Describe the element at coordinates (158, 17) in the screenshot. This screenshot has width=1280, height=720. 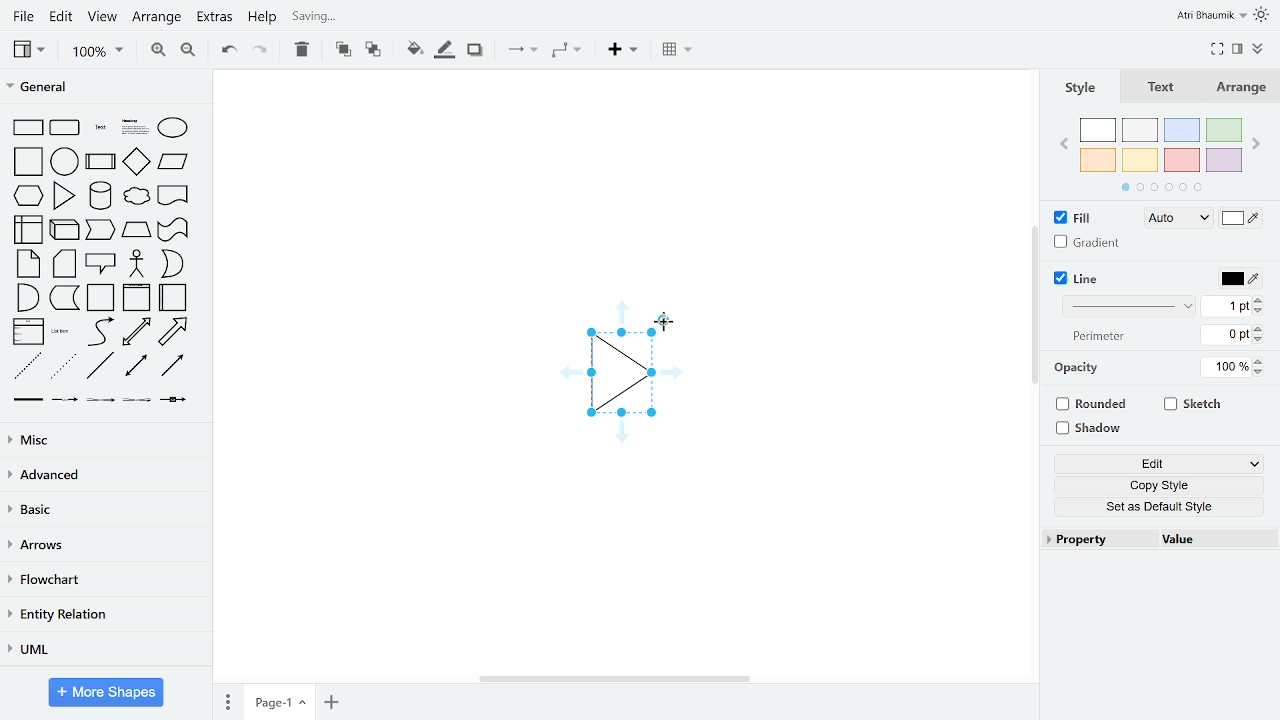
I see `arrange` at that location.